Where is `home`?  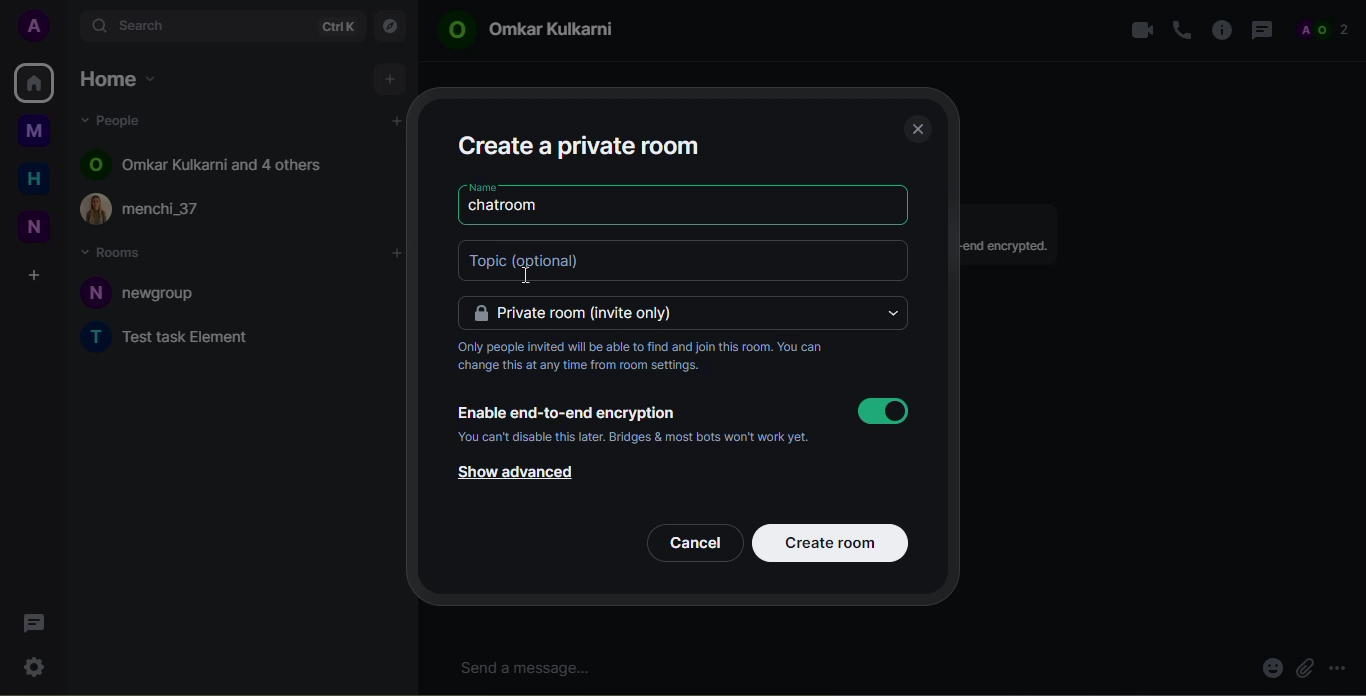
home is located at coordinates (34, 180).